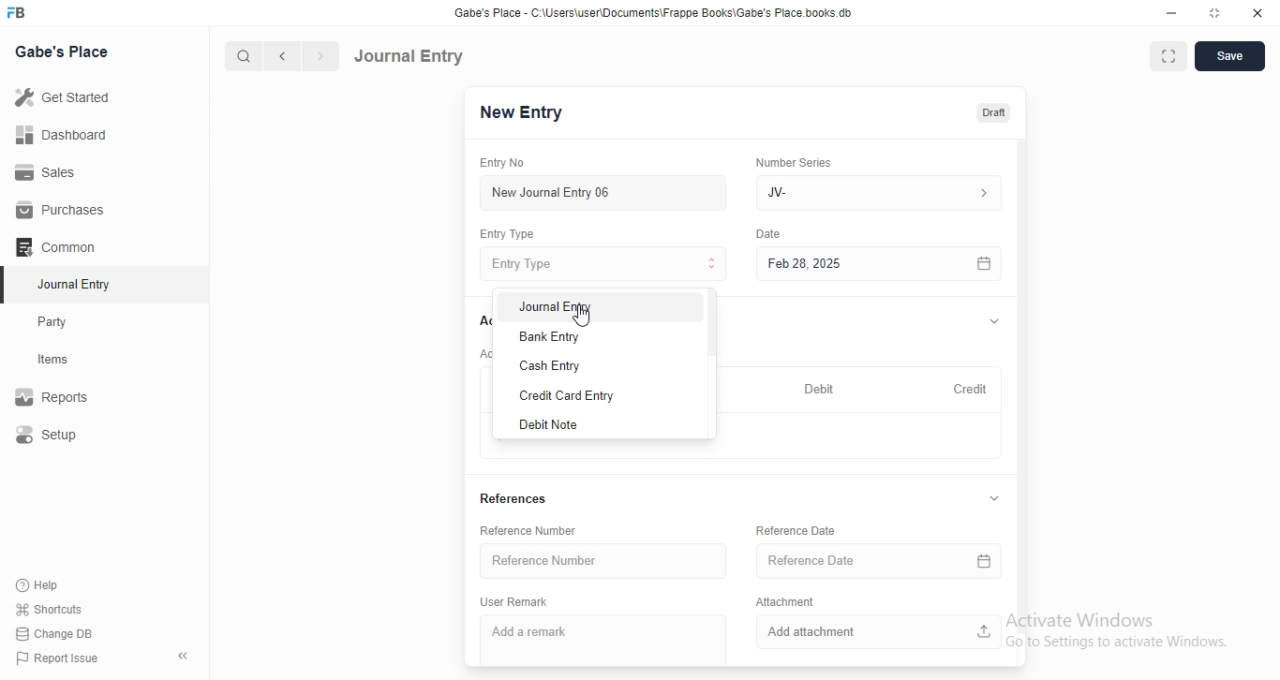  Describe the element at coordinates (820, 388) in the screenshot. I see `Debit` at that location.